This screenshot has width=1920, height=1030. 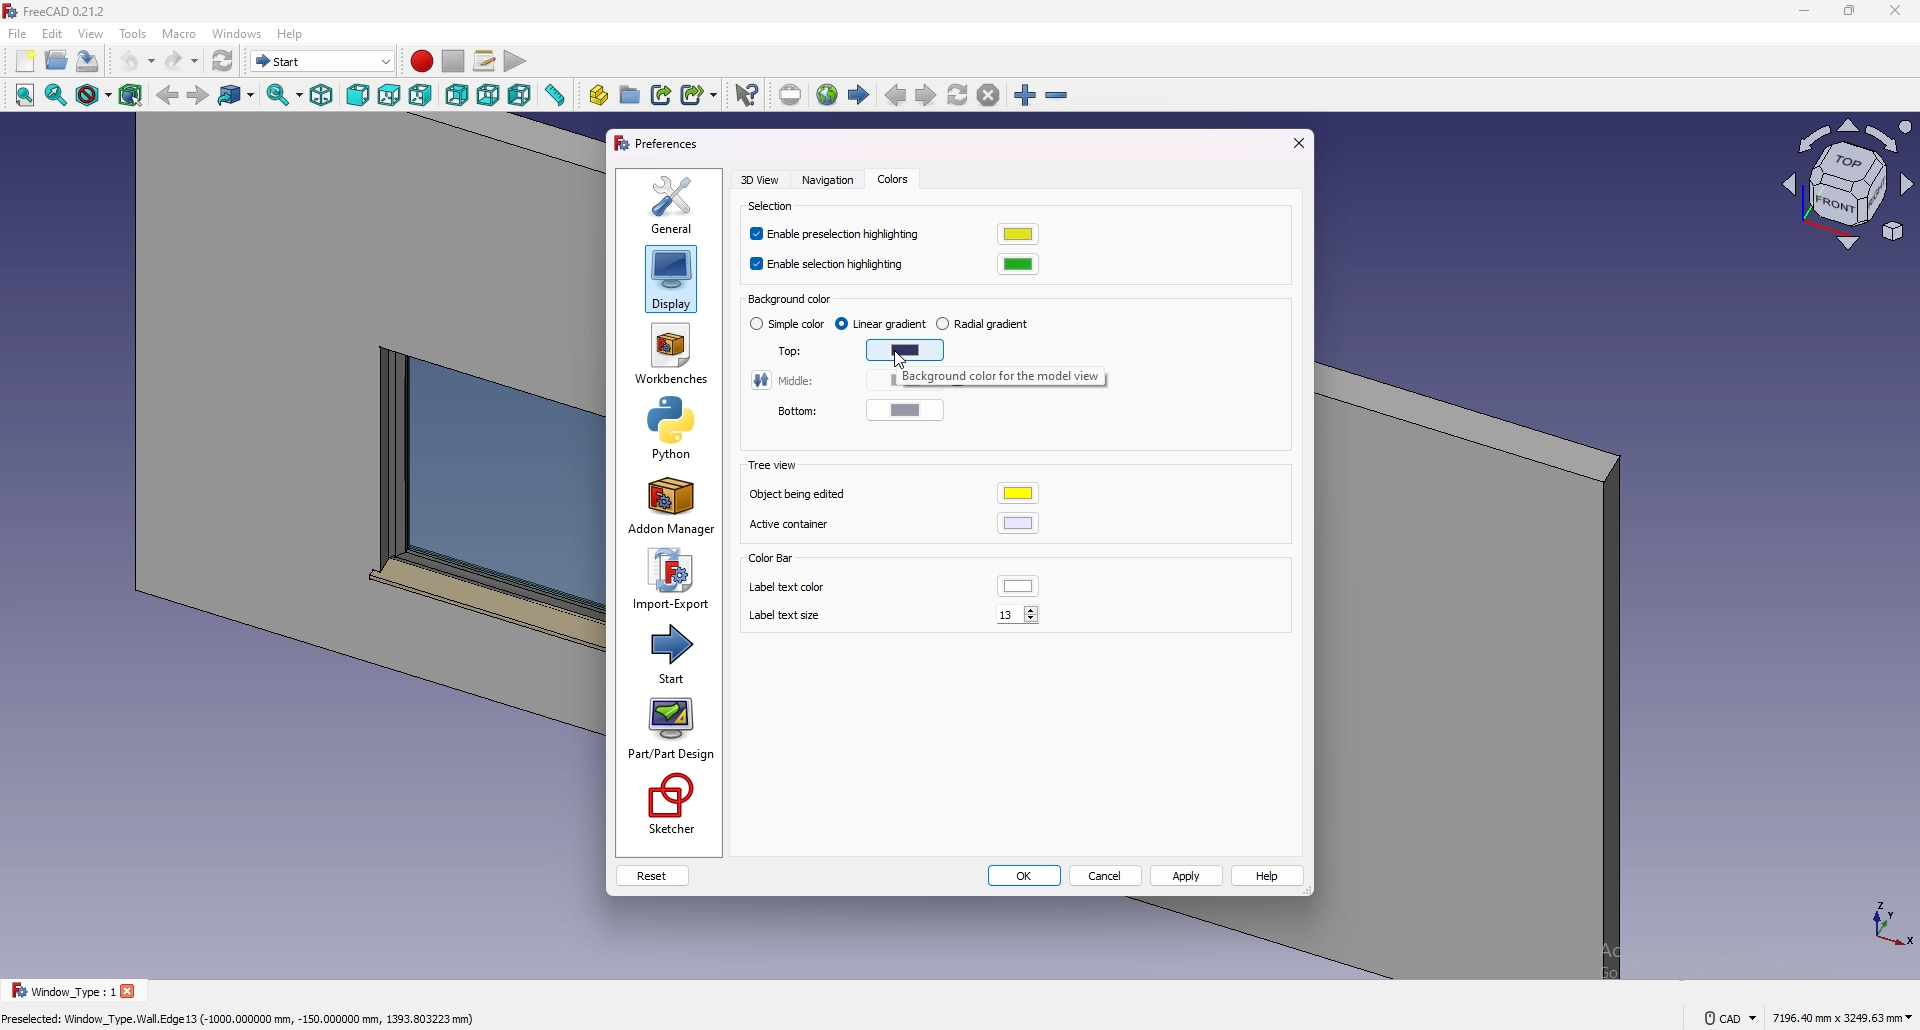 I want to click on isometric, so click(x=322, y=96).